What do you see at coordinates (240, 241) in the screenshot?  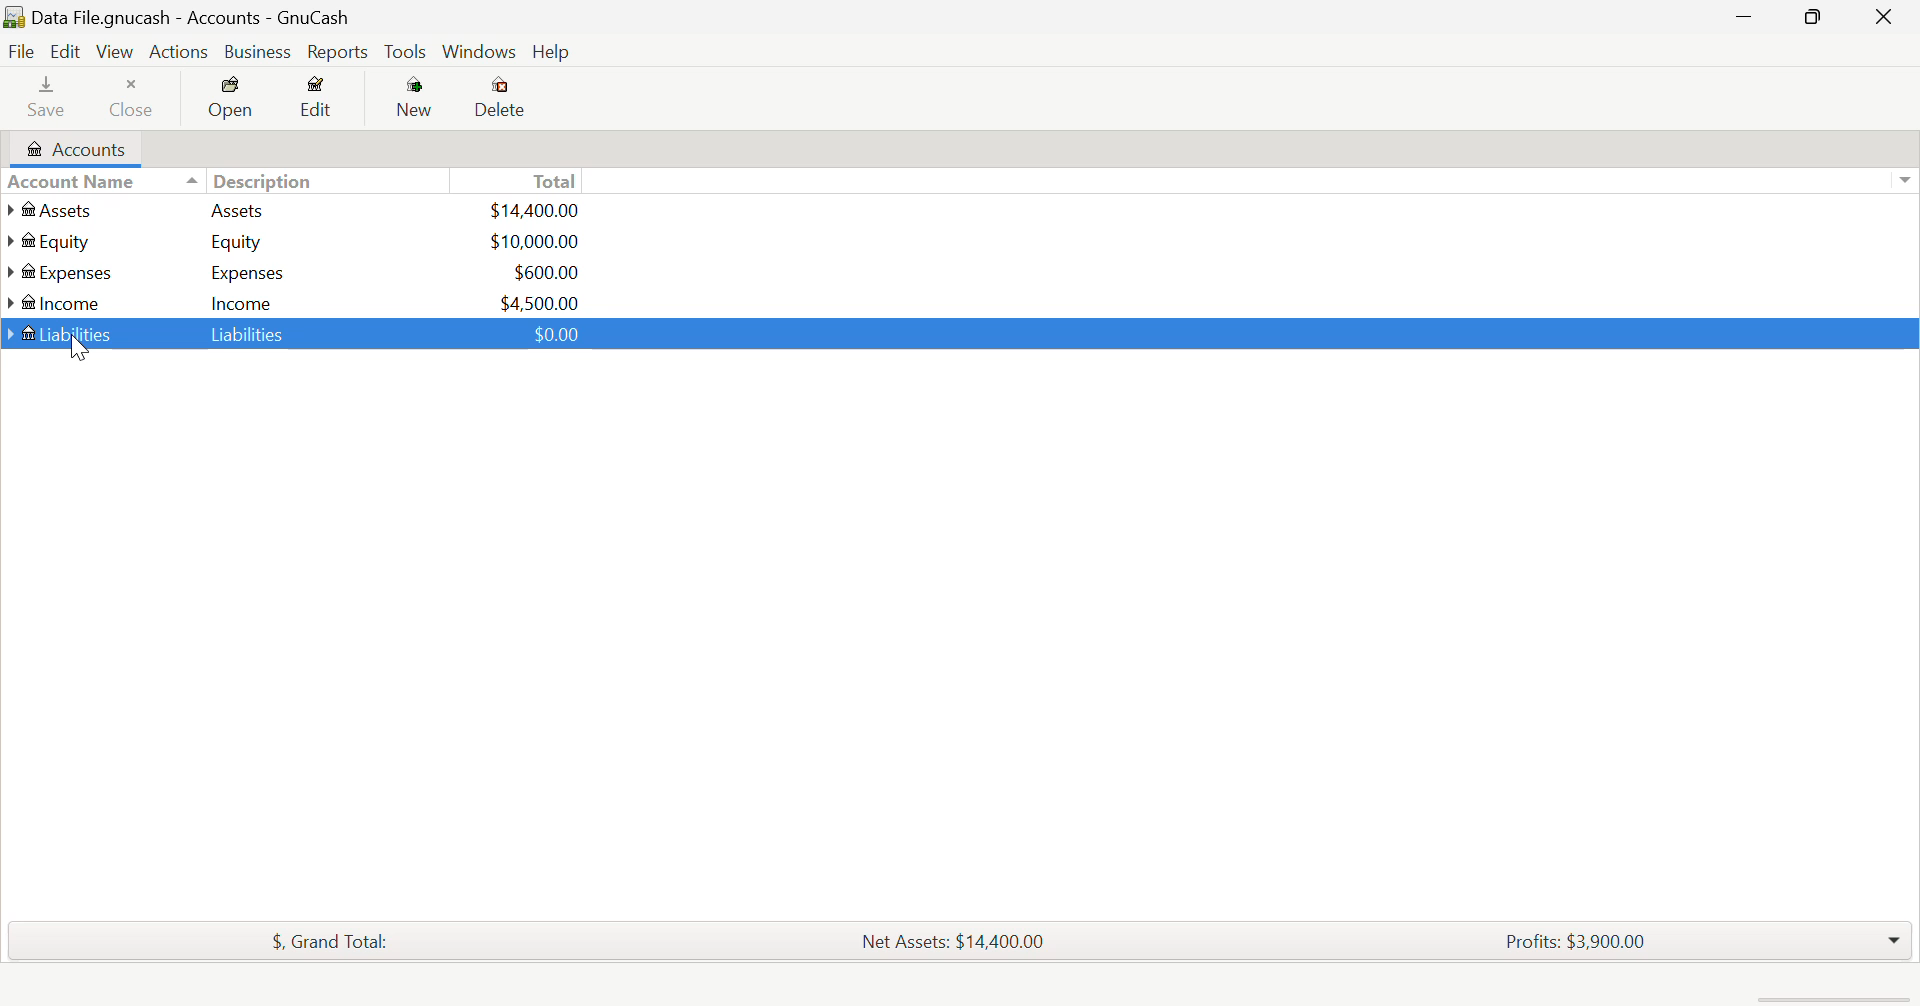 I see `Equity` at bounding box center [240, 241].